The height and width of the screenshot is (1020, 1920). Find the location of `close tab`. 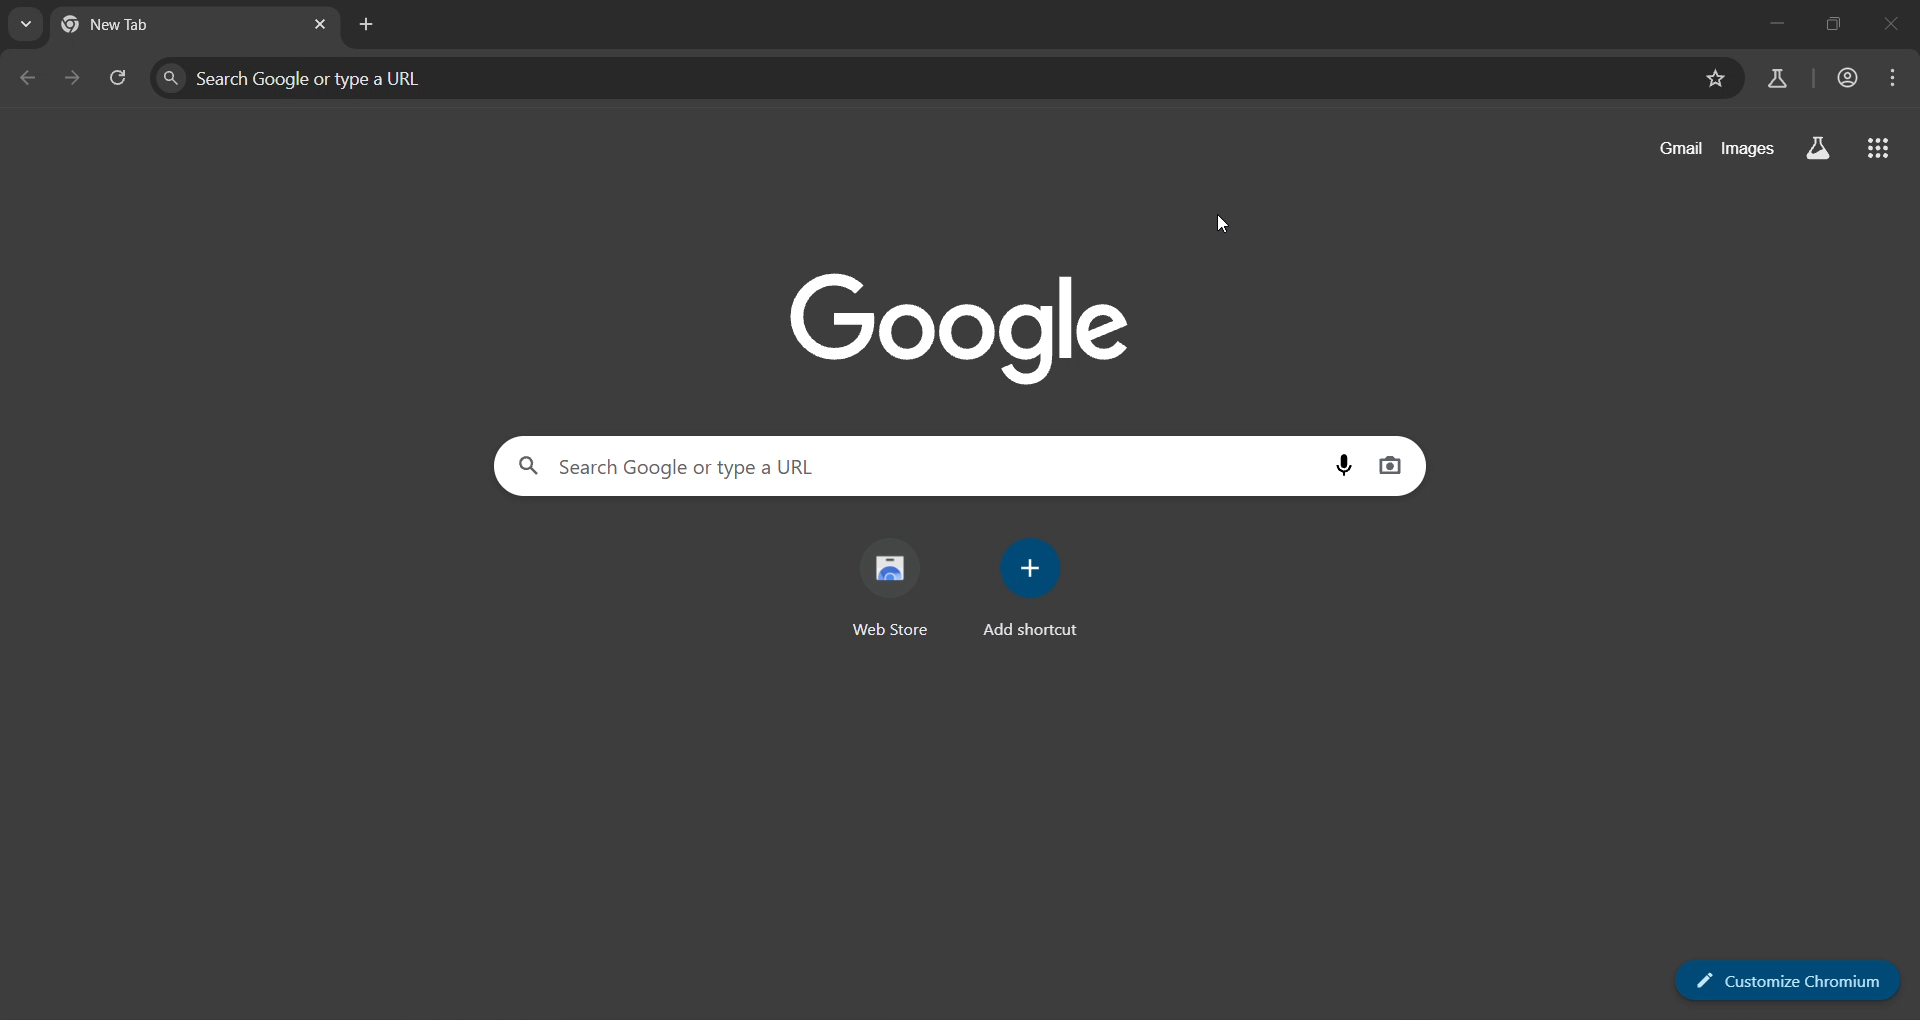

close tab is located at coordinates (320, 27).